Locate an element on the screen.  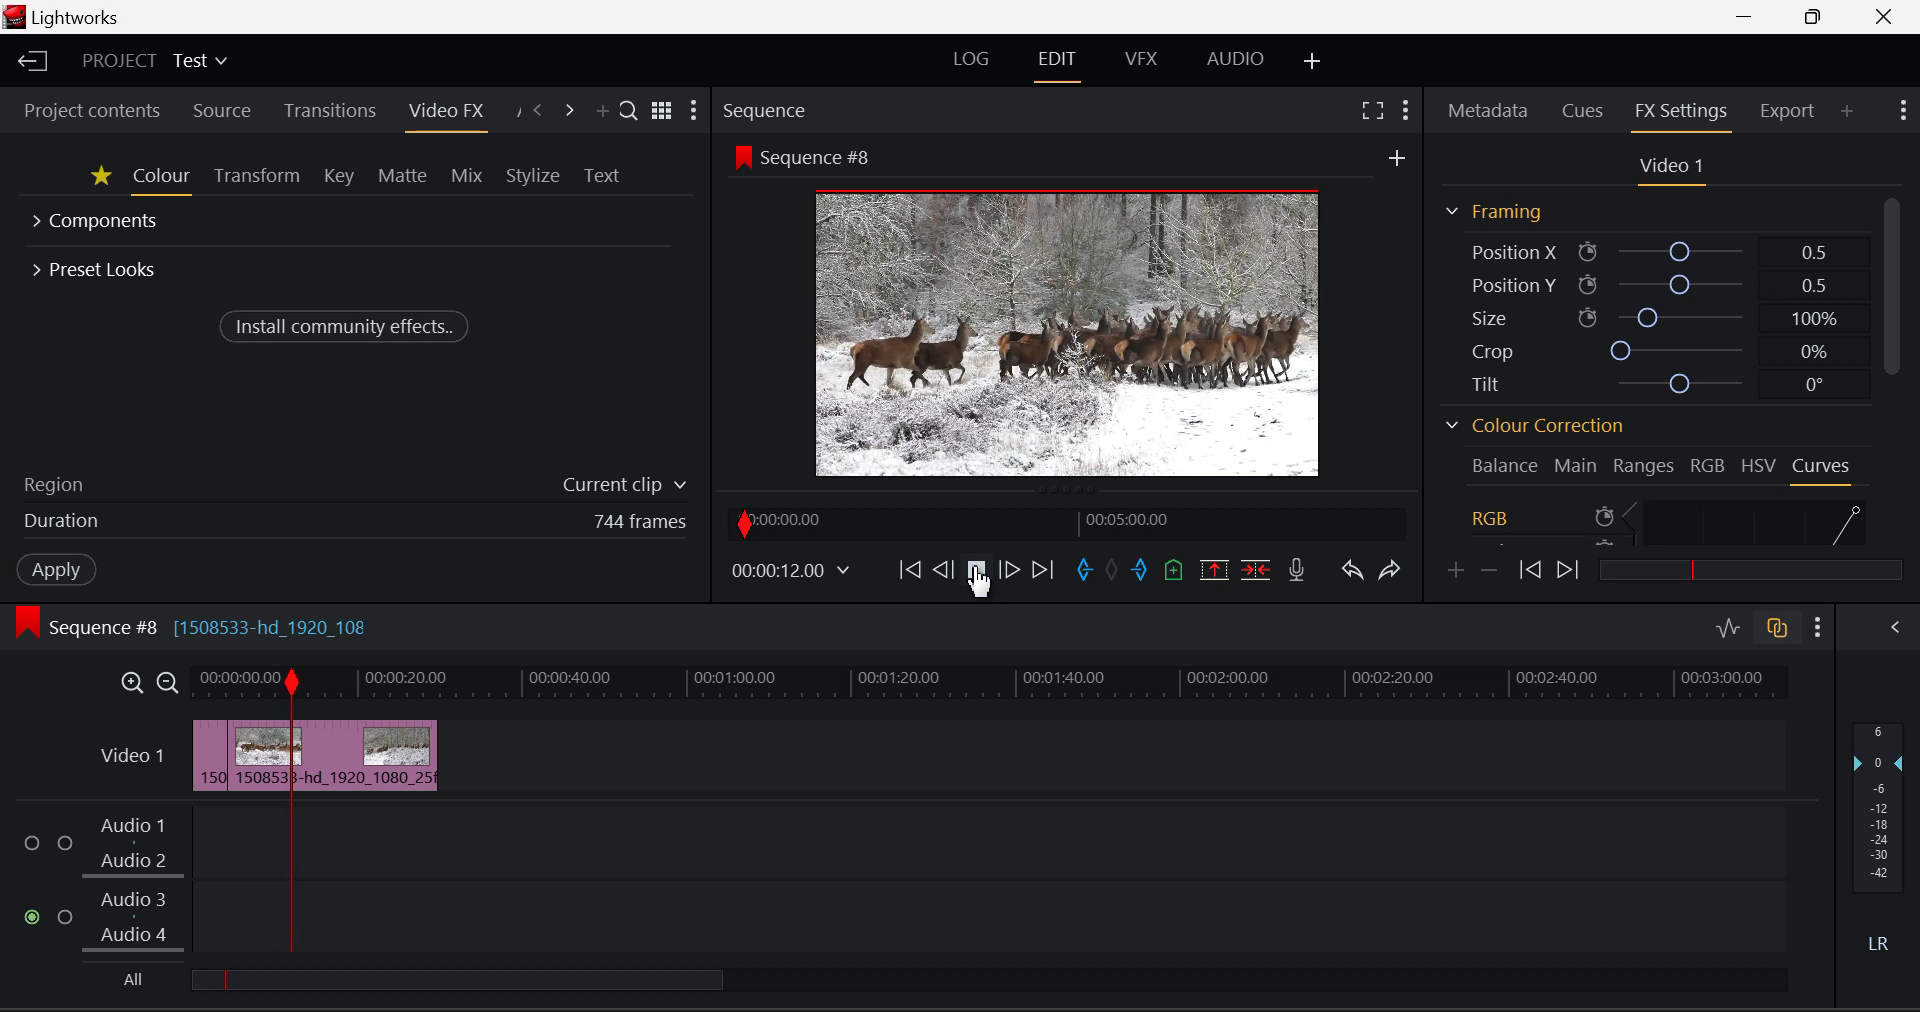
Project Title is located at coordinates (154, 62).